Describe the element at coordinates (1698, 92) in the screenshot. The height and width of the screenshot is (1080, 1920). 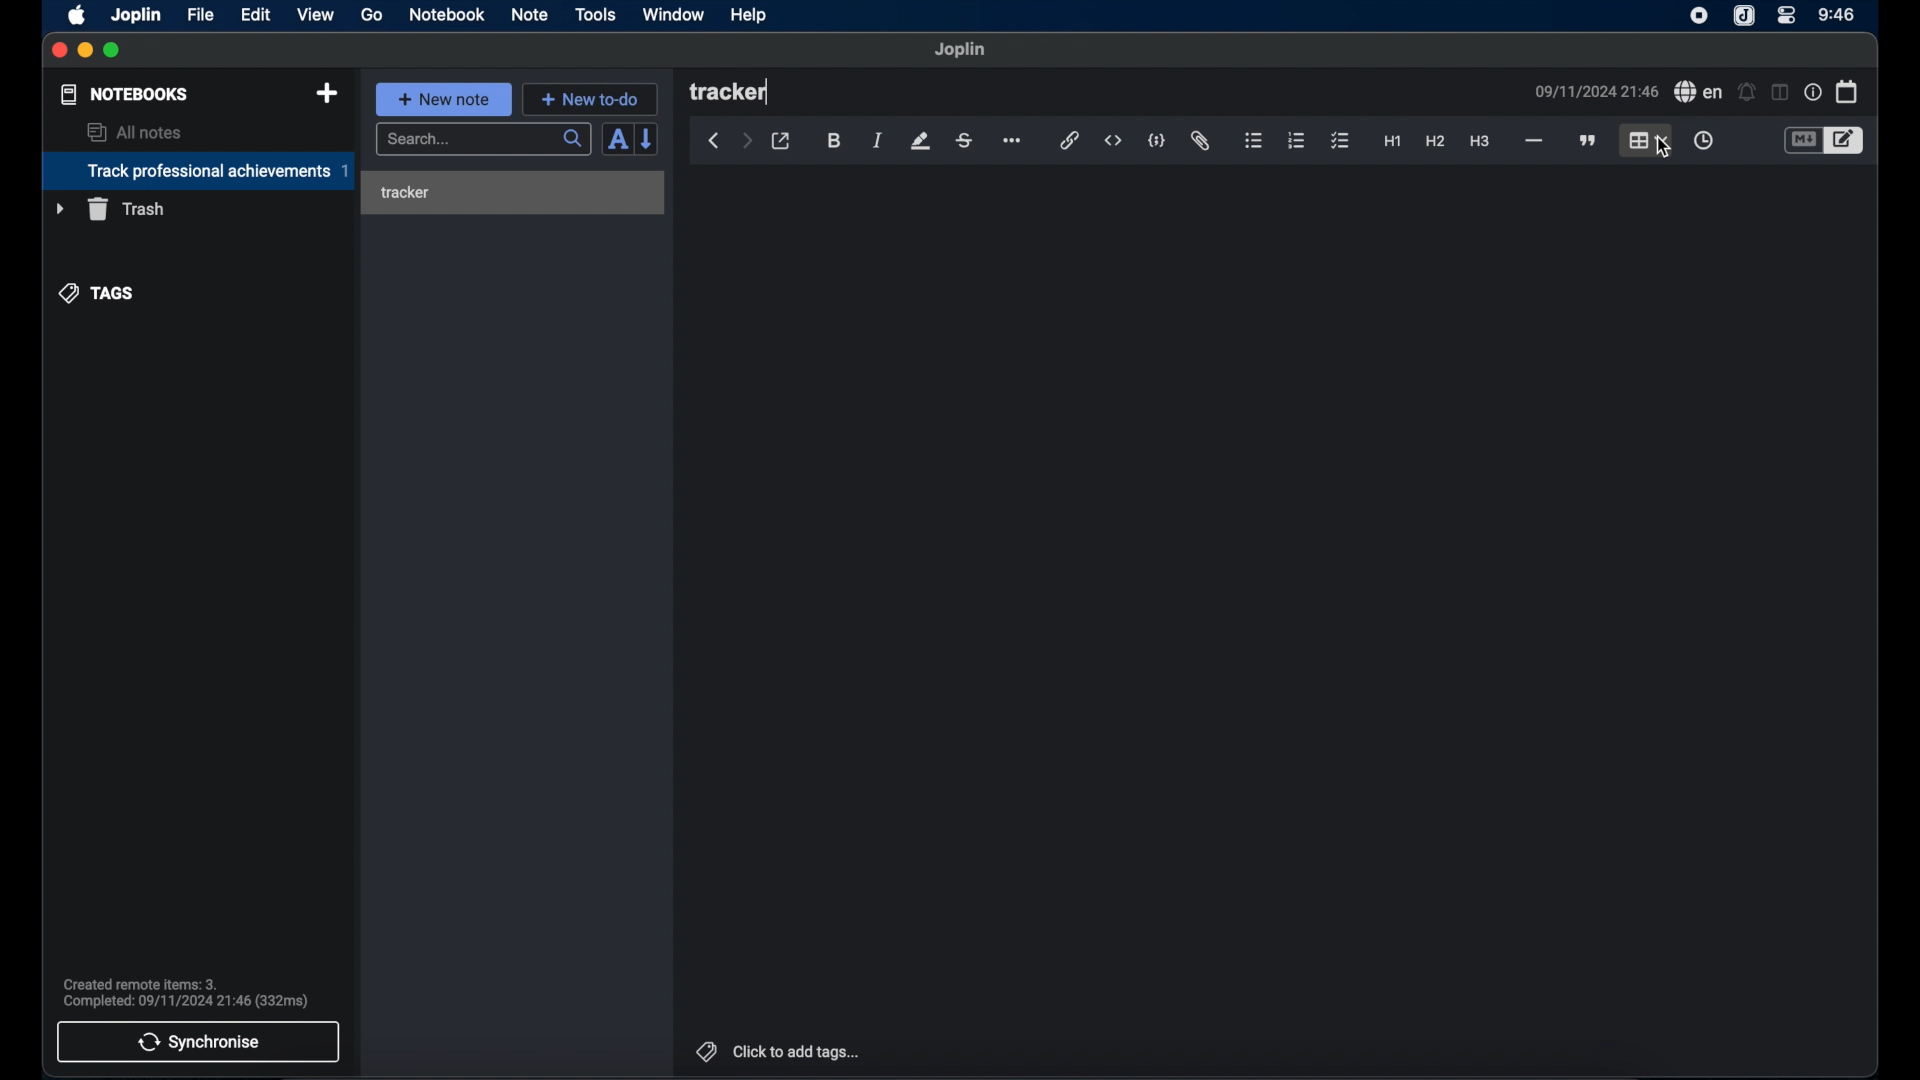
I see `spell check` at that location.